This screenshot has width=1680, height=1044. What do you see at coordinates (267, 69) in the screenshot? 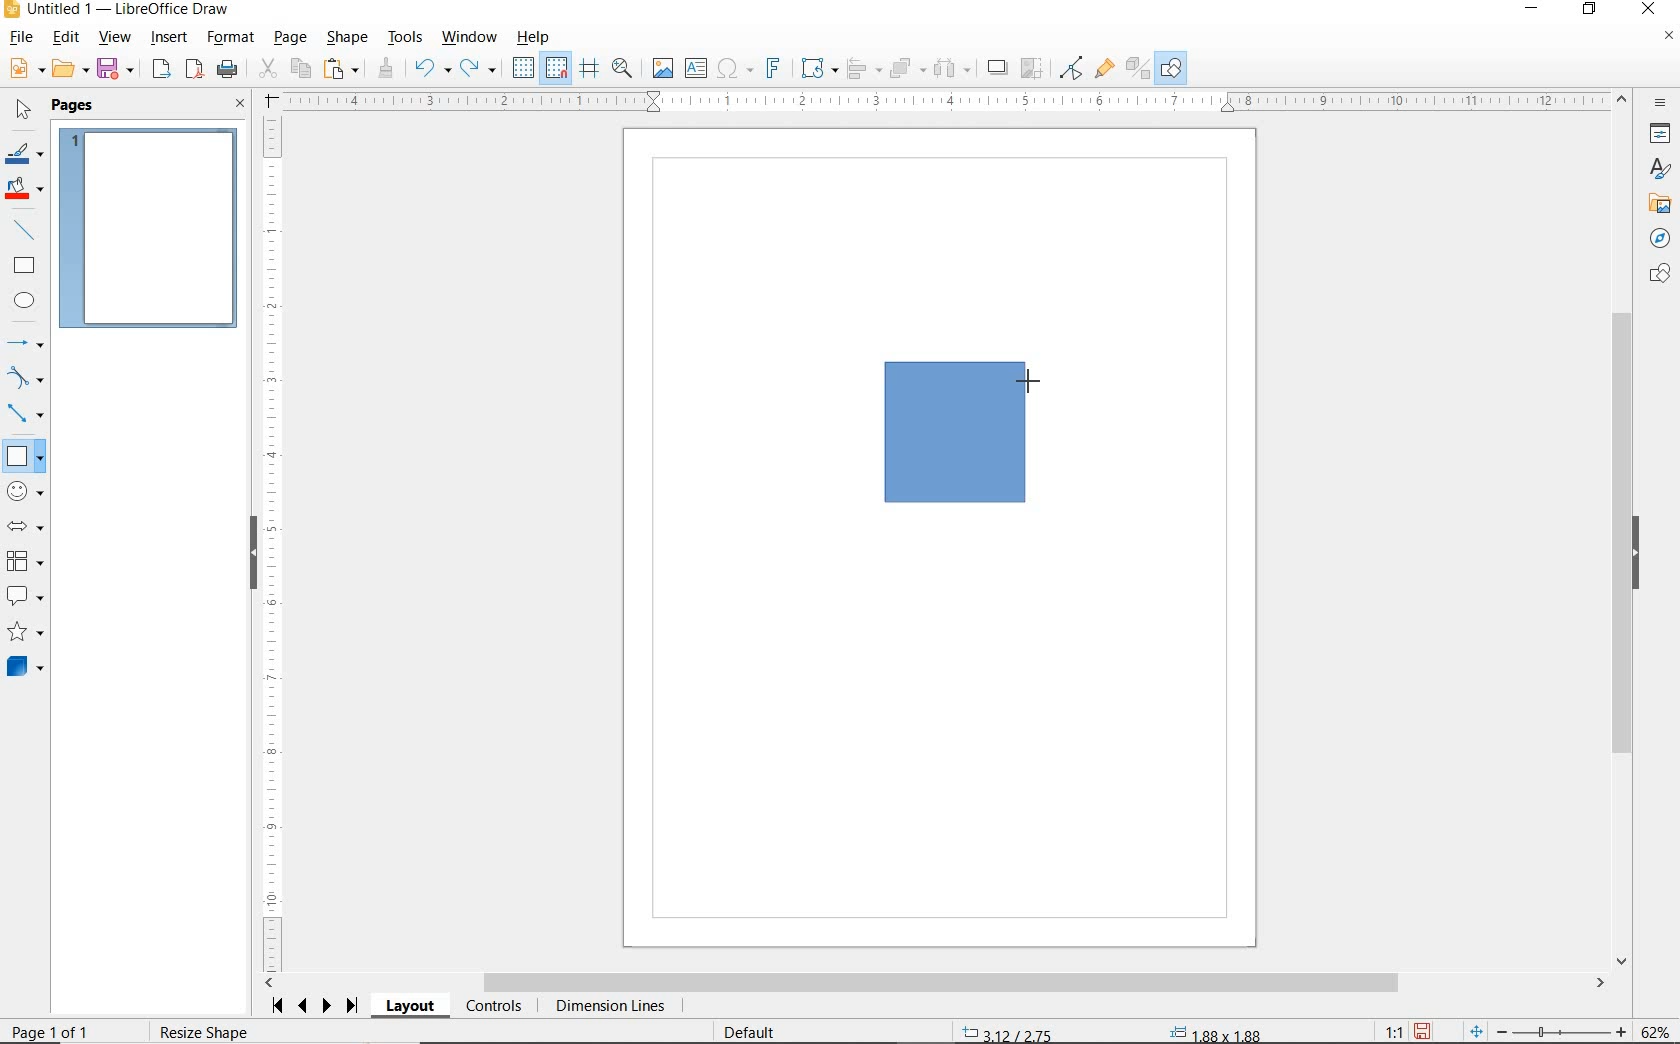
I see `CUT` at bounding box center [267, 69].